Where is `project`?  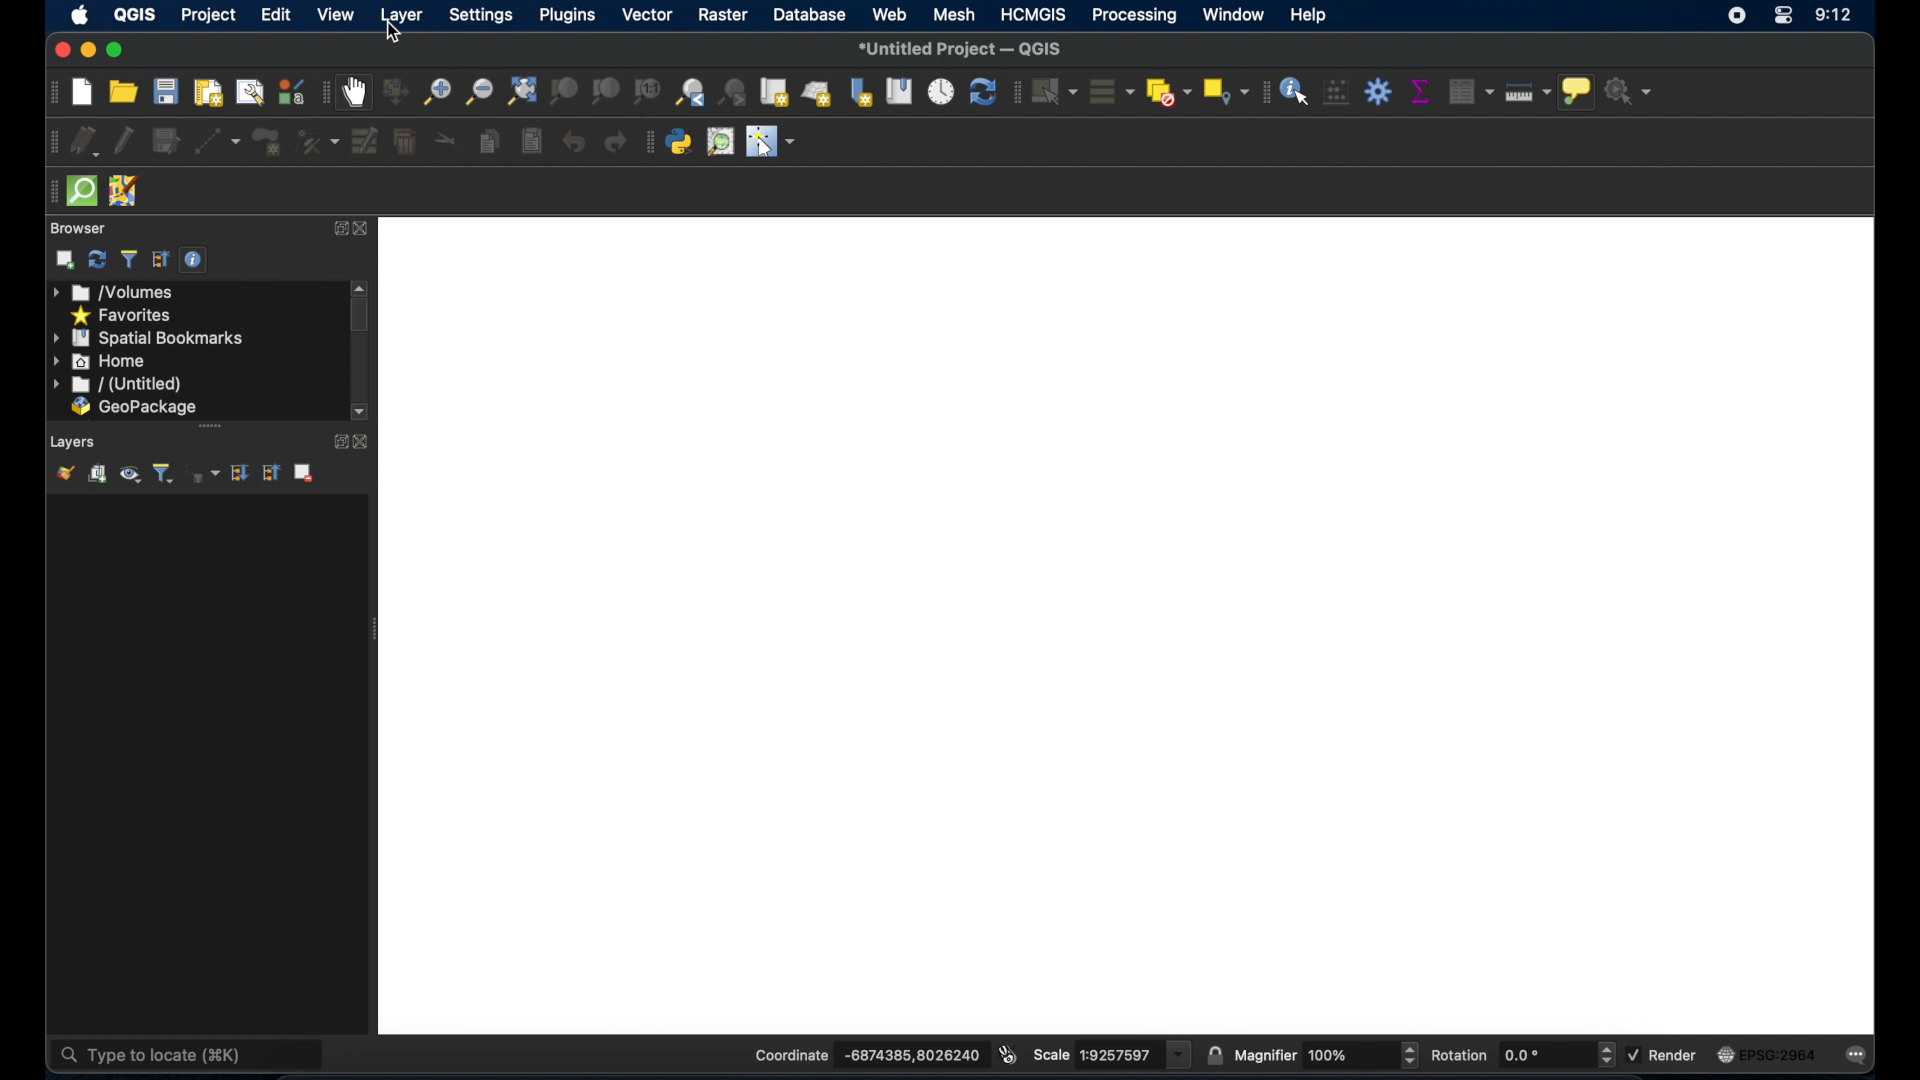
project is located at coordinates (209, 15).